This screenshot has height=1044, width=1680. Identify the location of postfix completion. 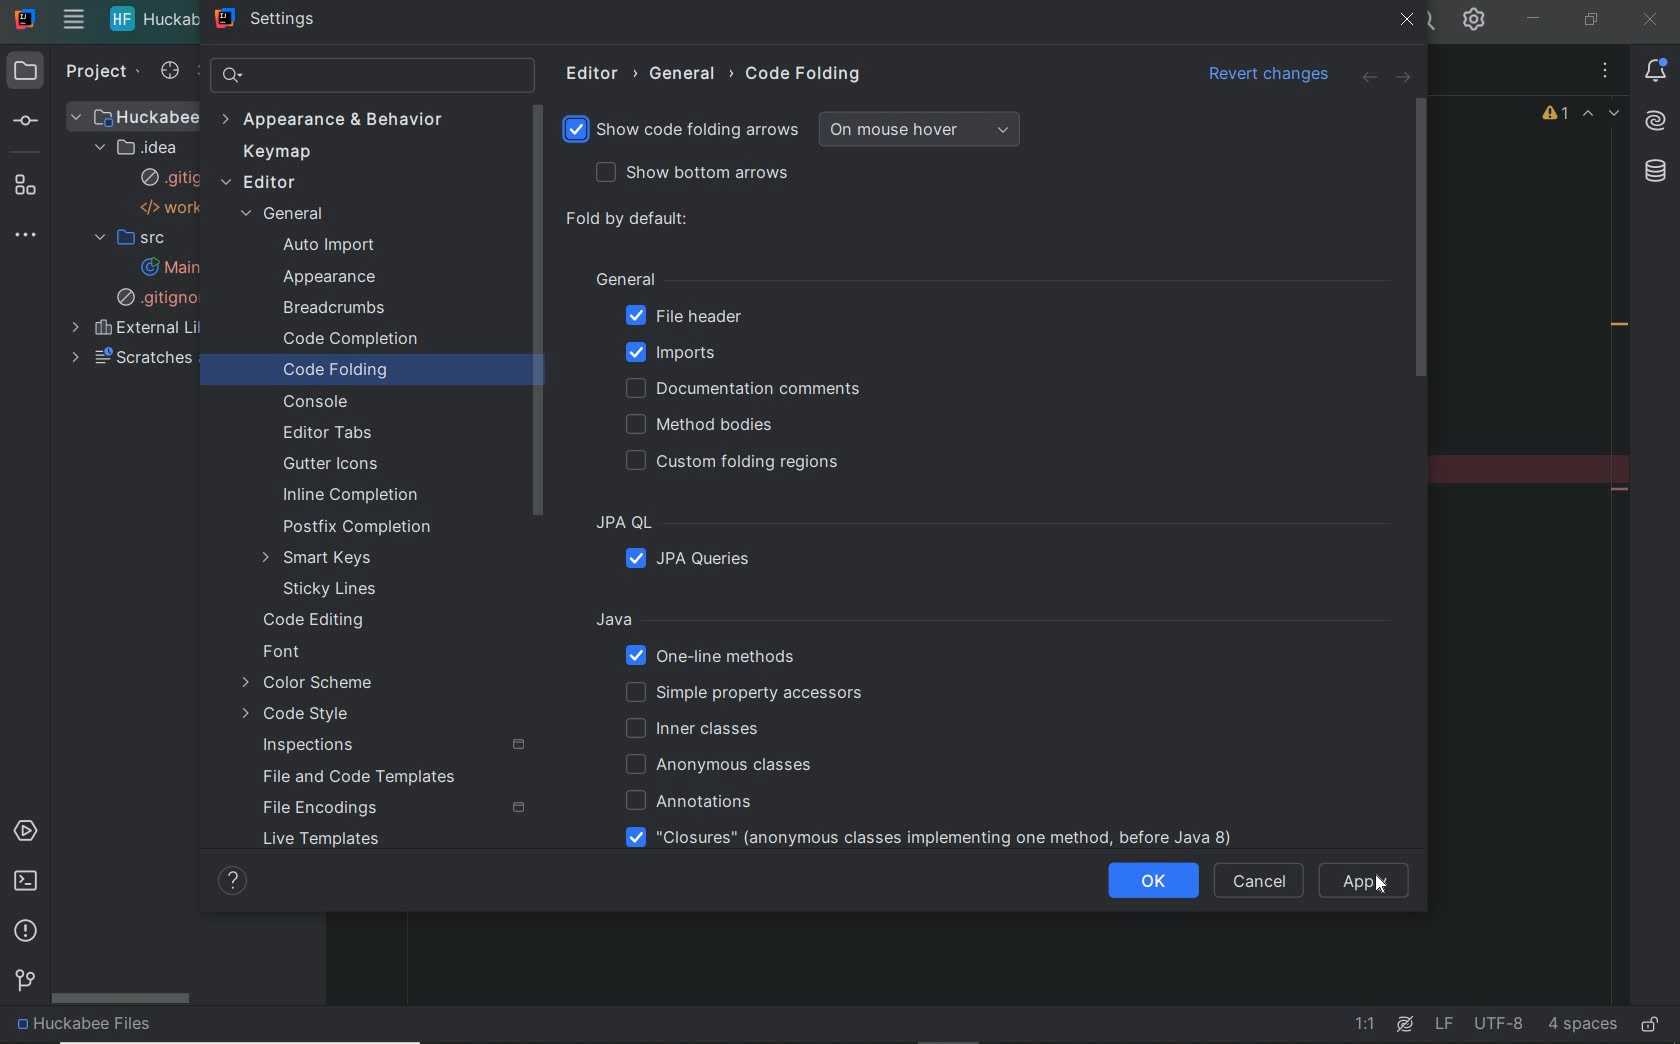
(355, 526).